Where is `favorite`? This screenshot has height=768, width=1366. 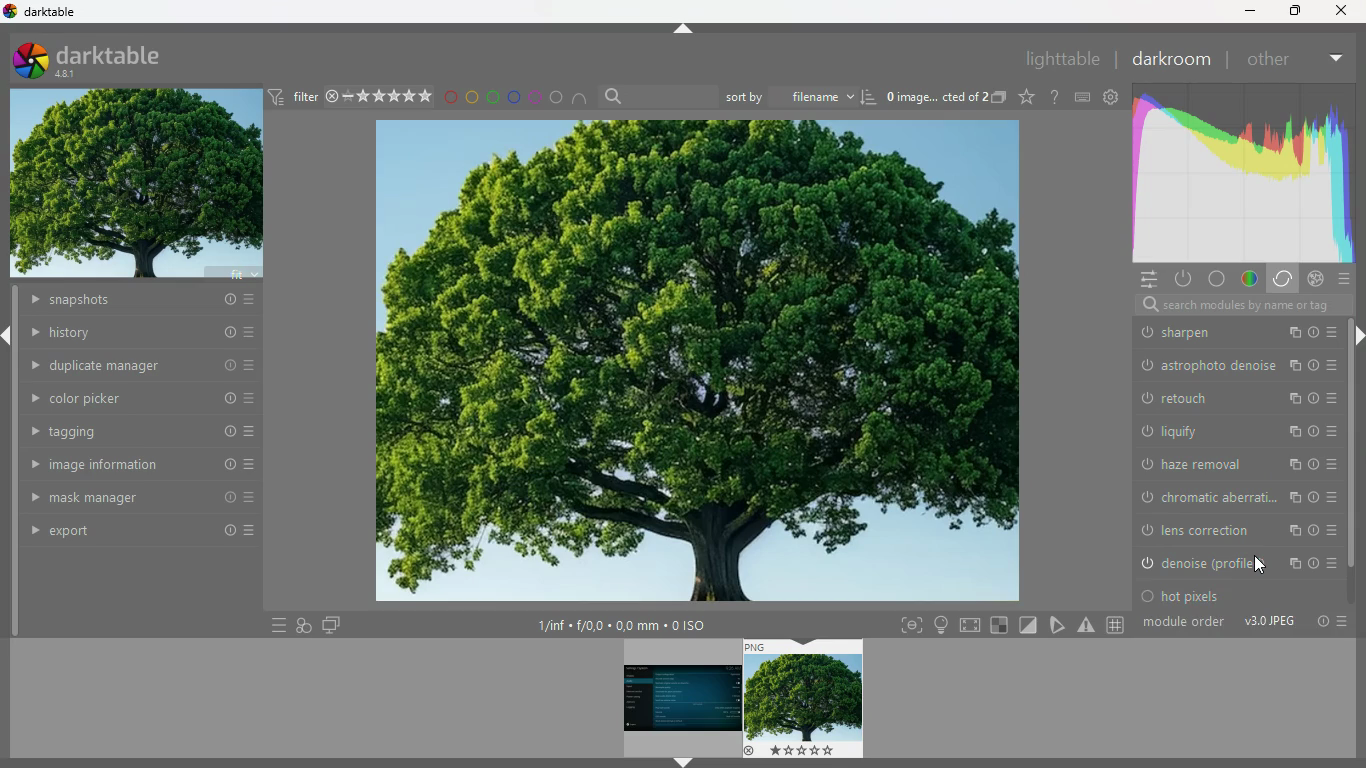 favorite is located at coordinates (1025, 98).